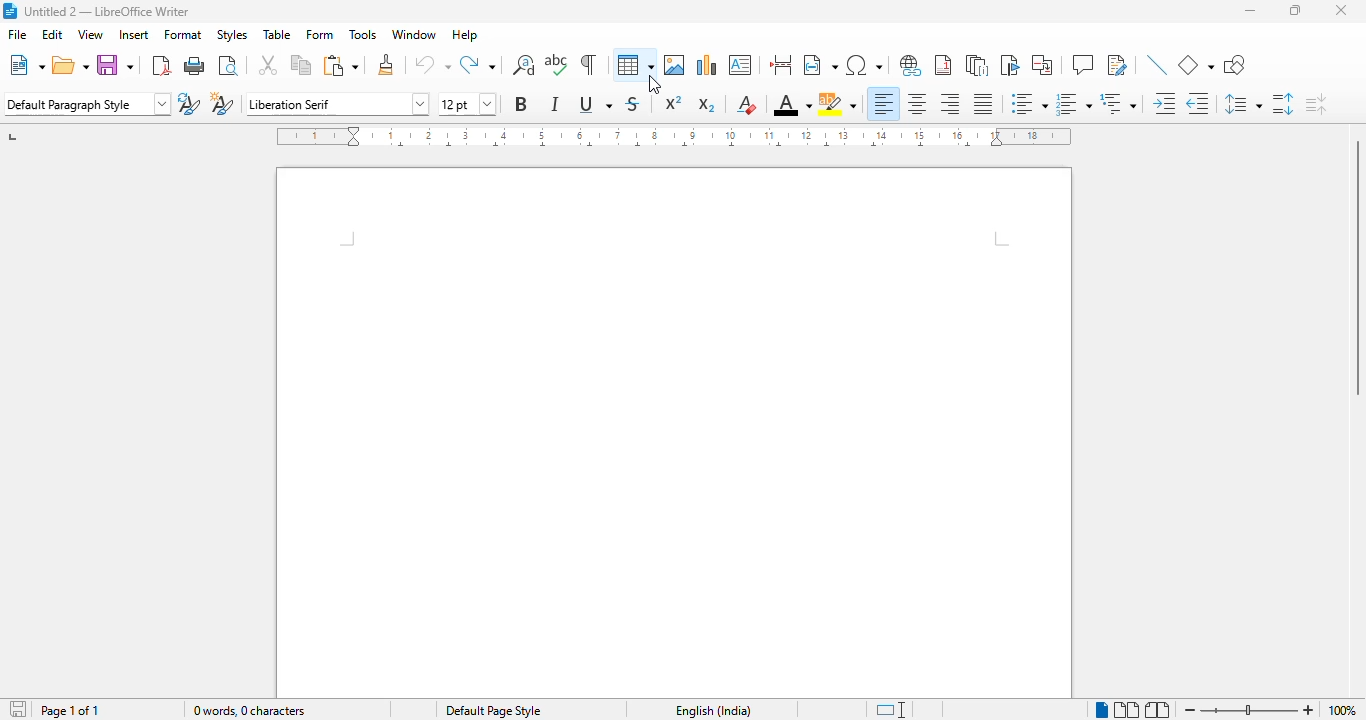  Describe the element at coordinates (553, 104) in the screenshot. I see `italic` at that location.